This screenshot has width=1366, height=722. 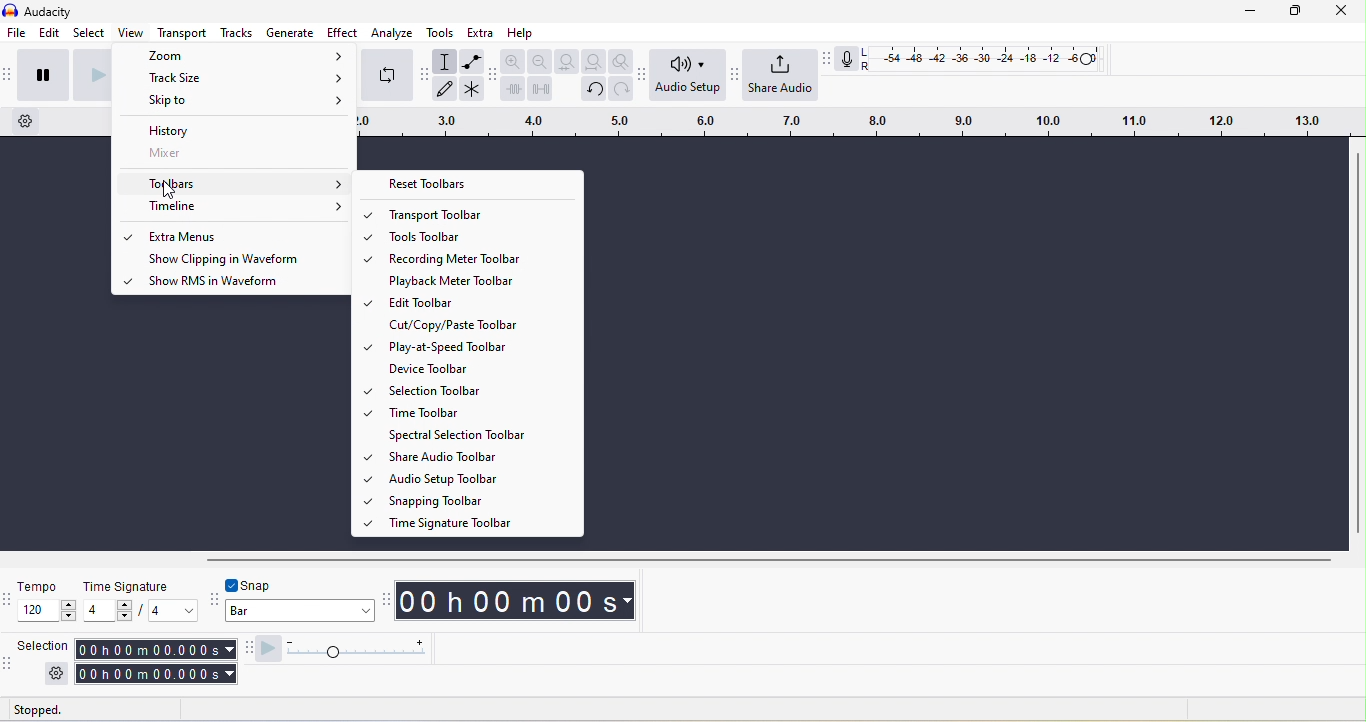 What do you see at coordinates (595, 61) in the screenshot?
I see `fit project to width` at bounding box center [595, 61].